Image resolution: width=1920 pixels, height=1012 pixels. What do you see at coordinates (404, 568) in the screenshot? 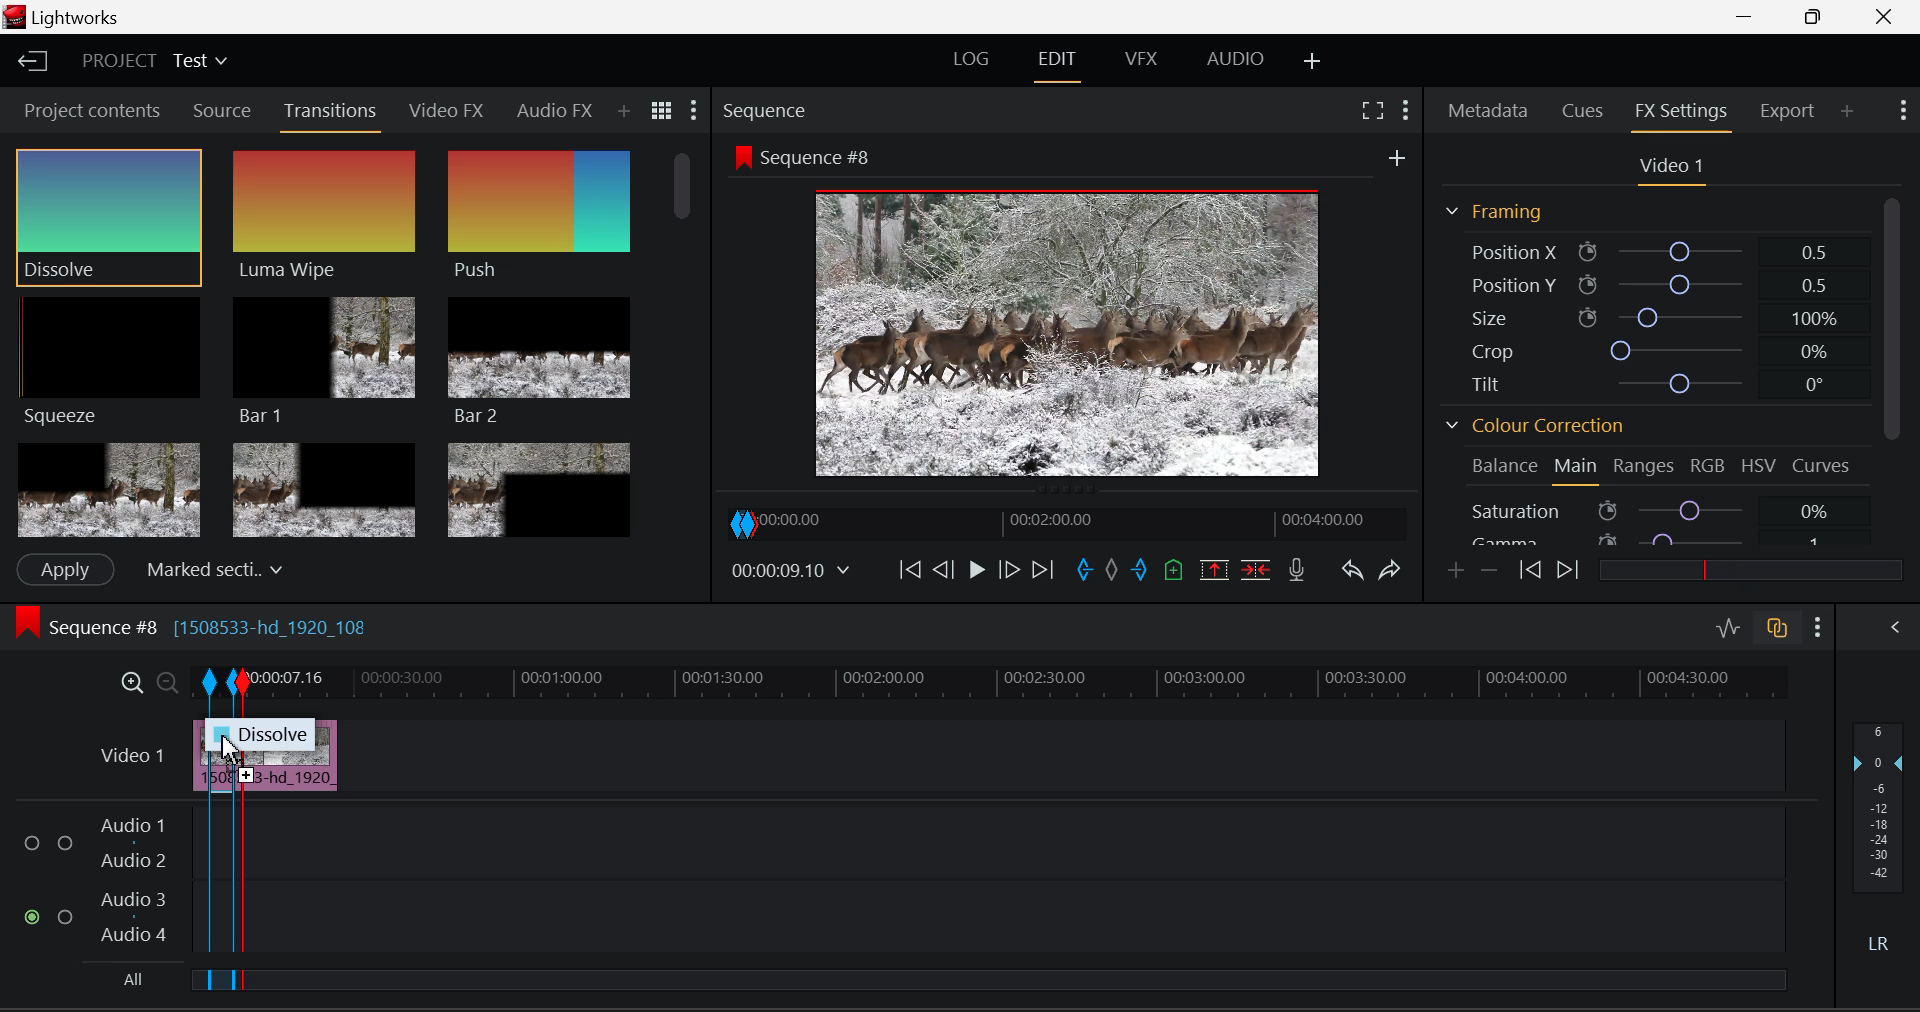
I see `frames input` at bounding box center [404, 568].